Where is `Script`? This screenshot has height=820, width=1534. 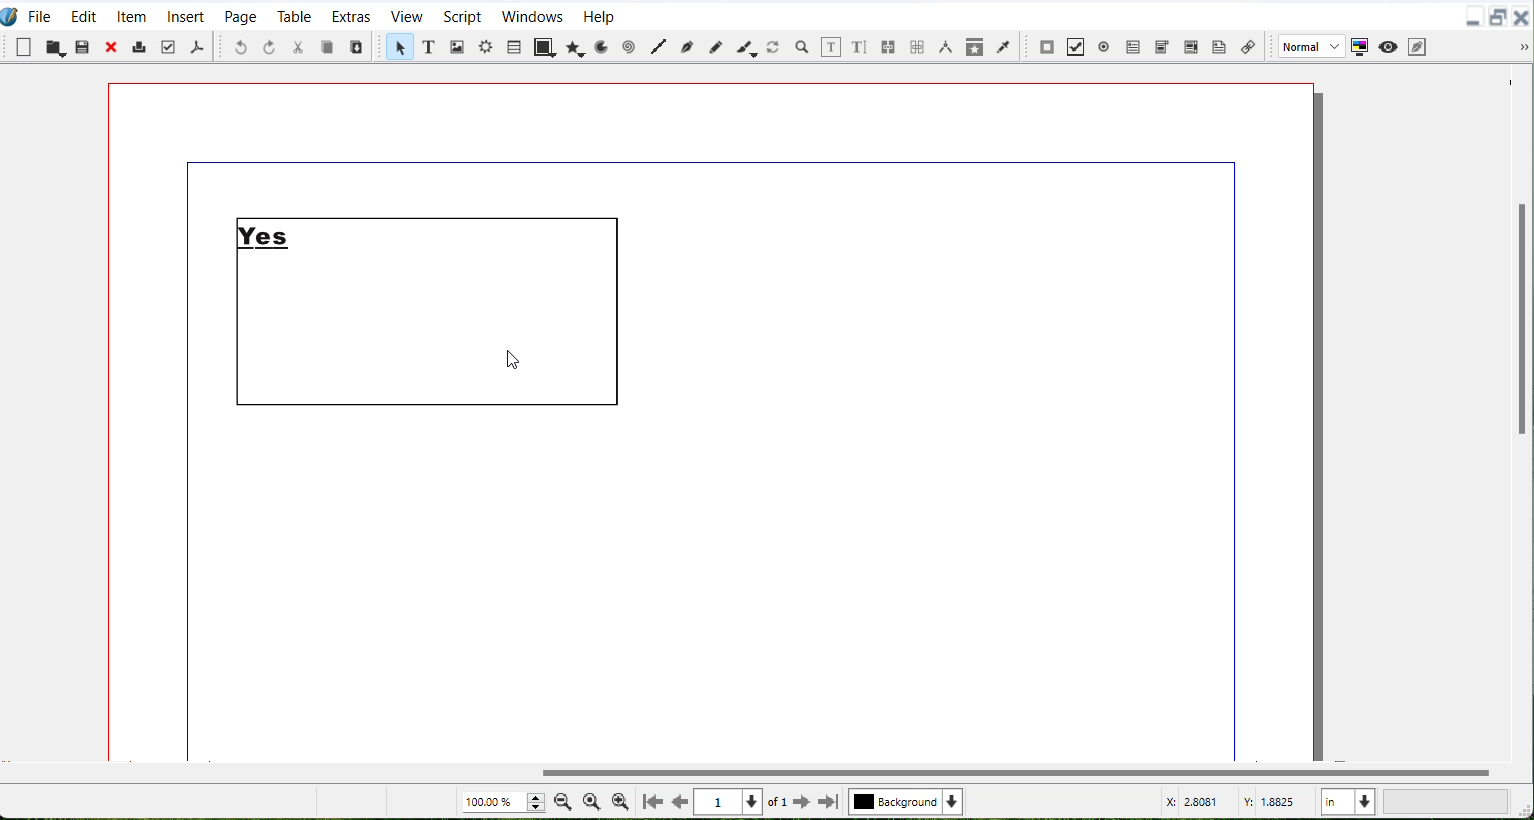
Script is located at coordinates (463, 15).